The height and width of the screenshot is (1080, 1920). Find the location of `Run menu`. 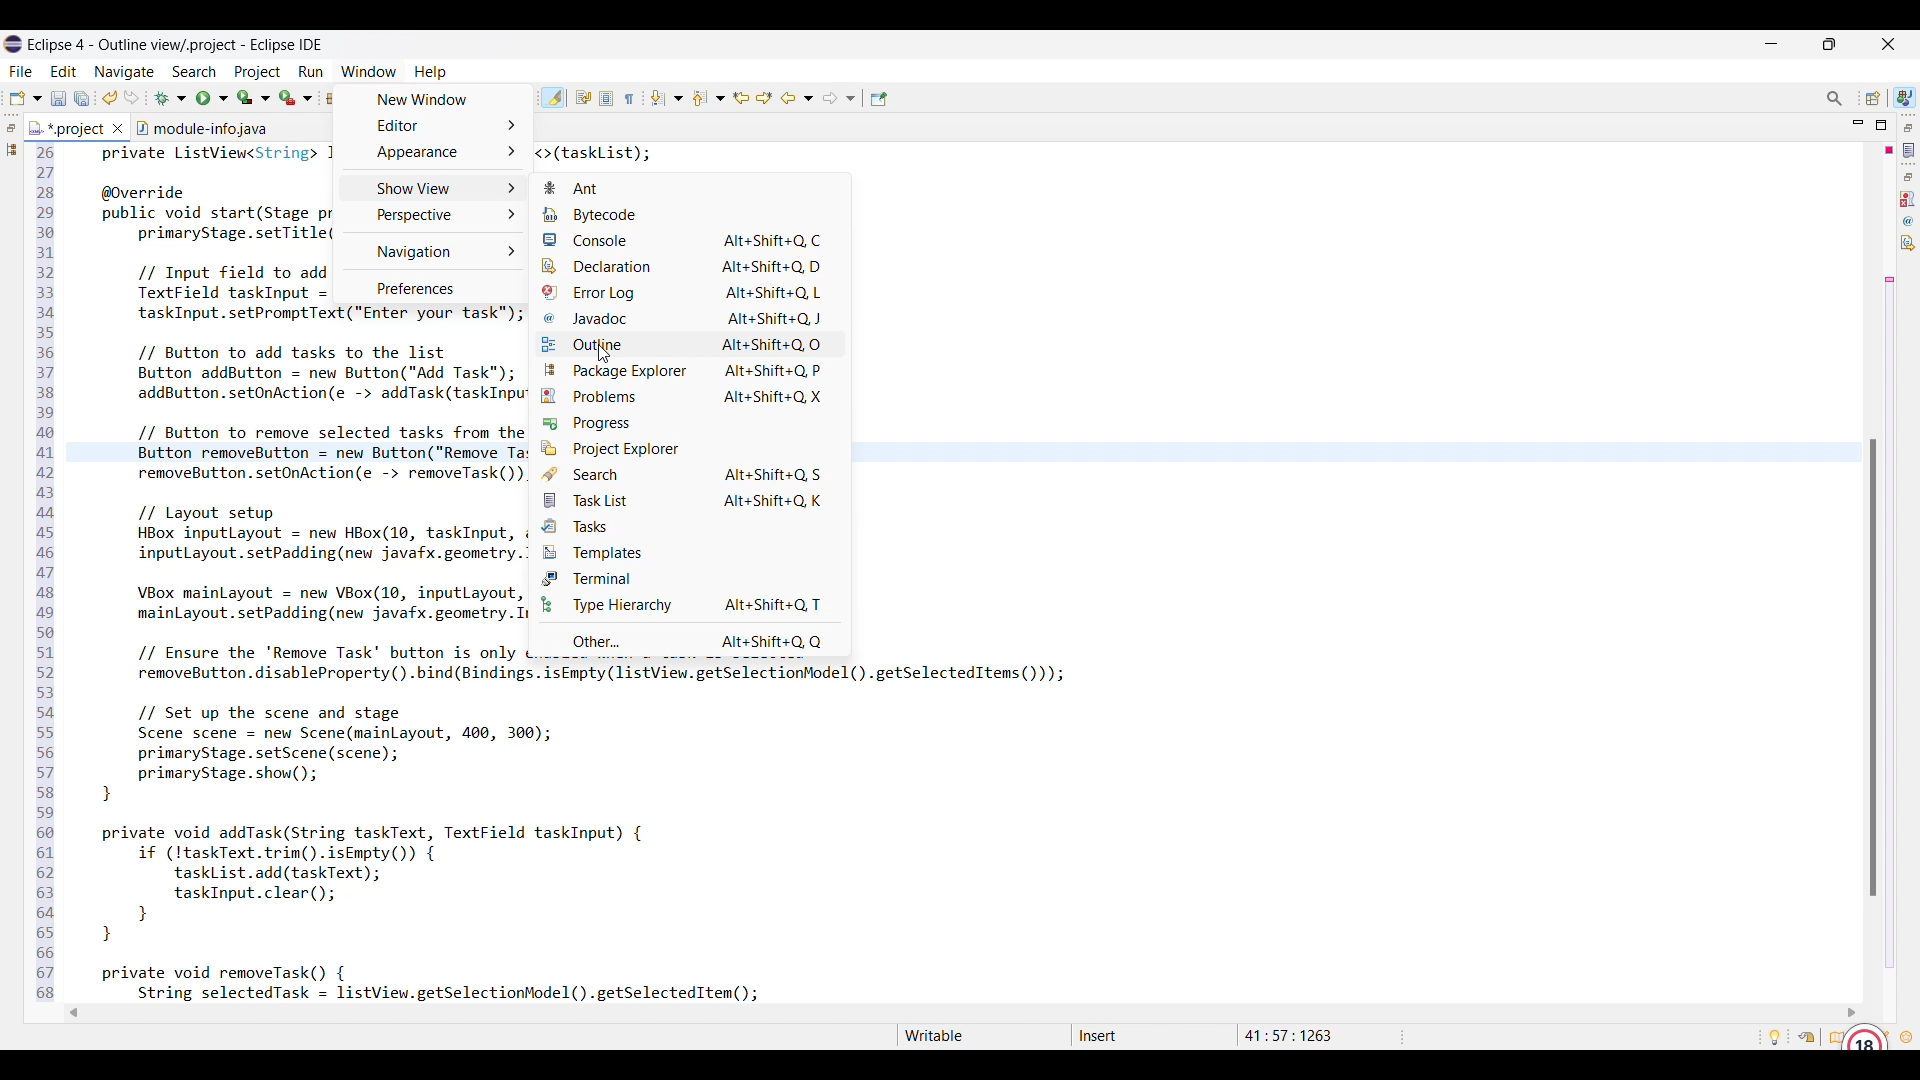

Run menu is located at coordinates (311, 72).